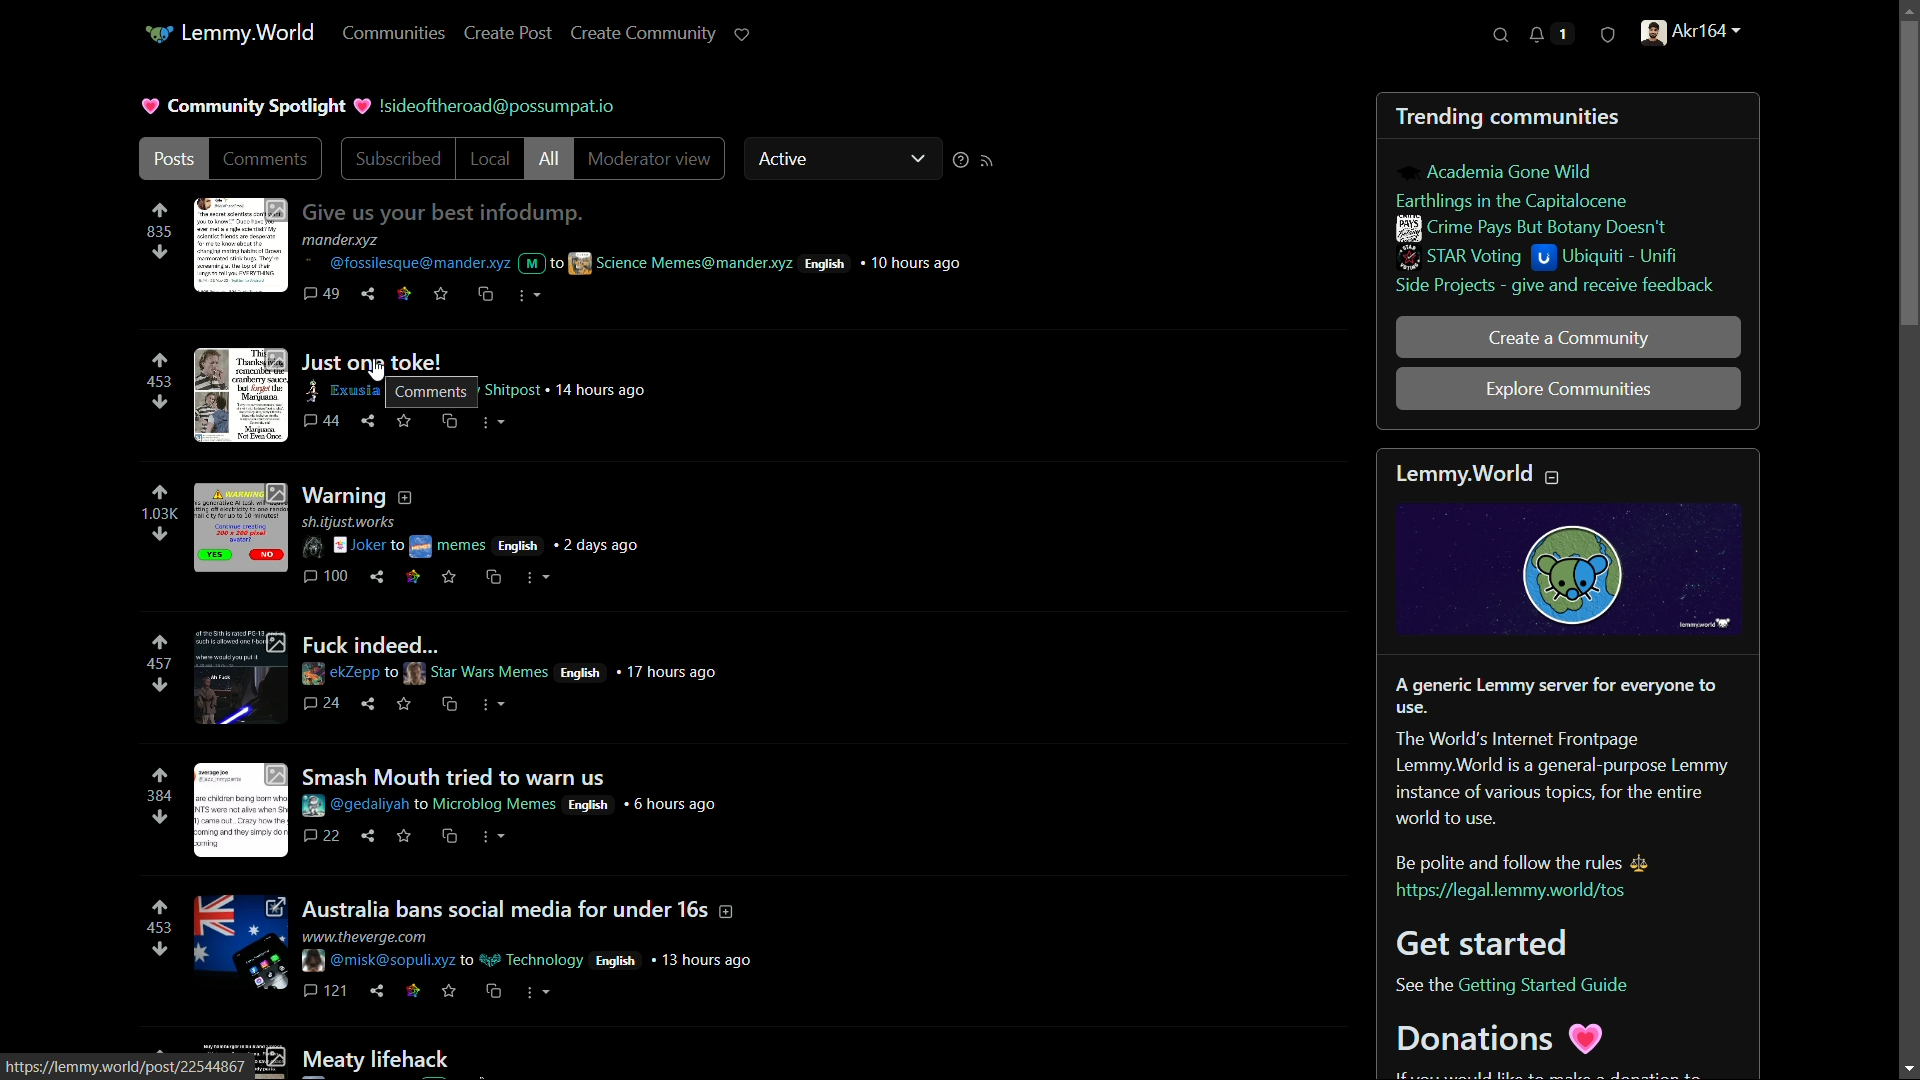  I want to click on create a community, so click(1569, 339).